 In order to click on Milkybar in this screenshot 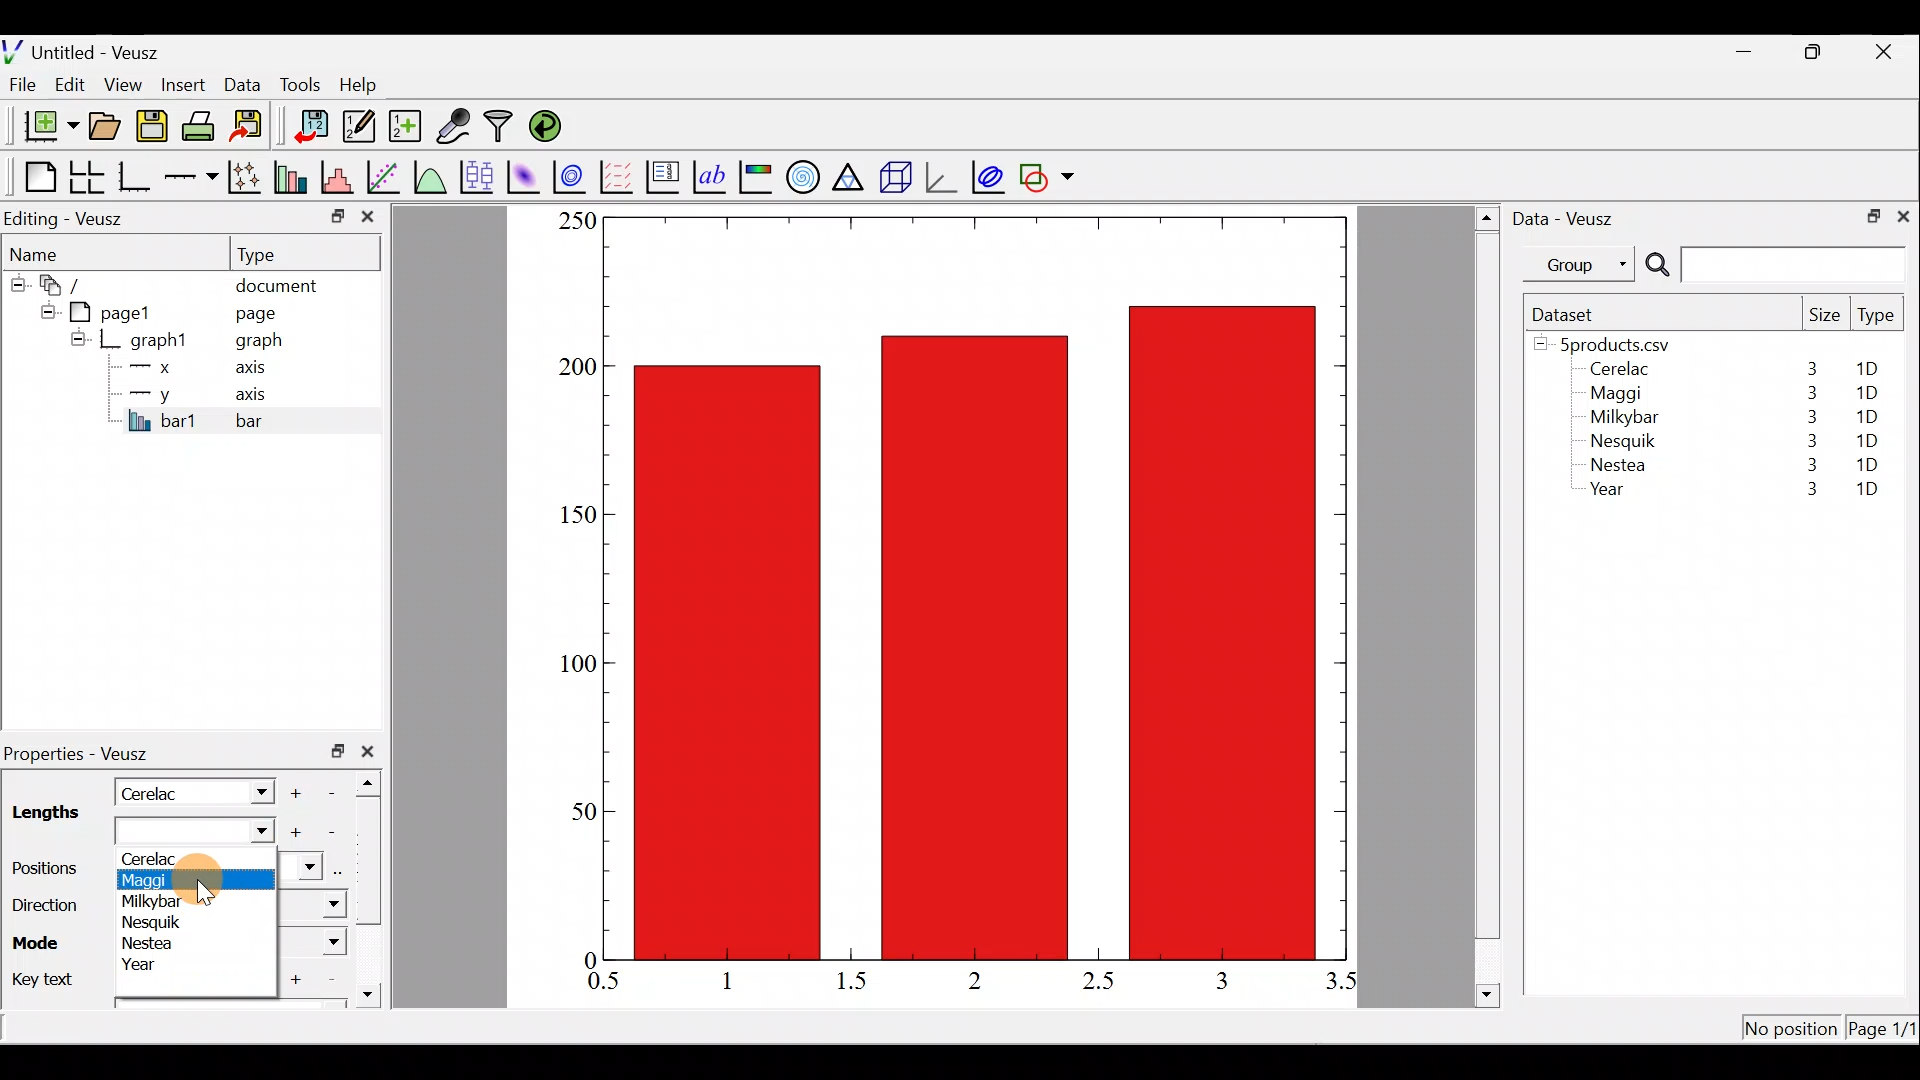, I will do `click(157, 902)`.